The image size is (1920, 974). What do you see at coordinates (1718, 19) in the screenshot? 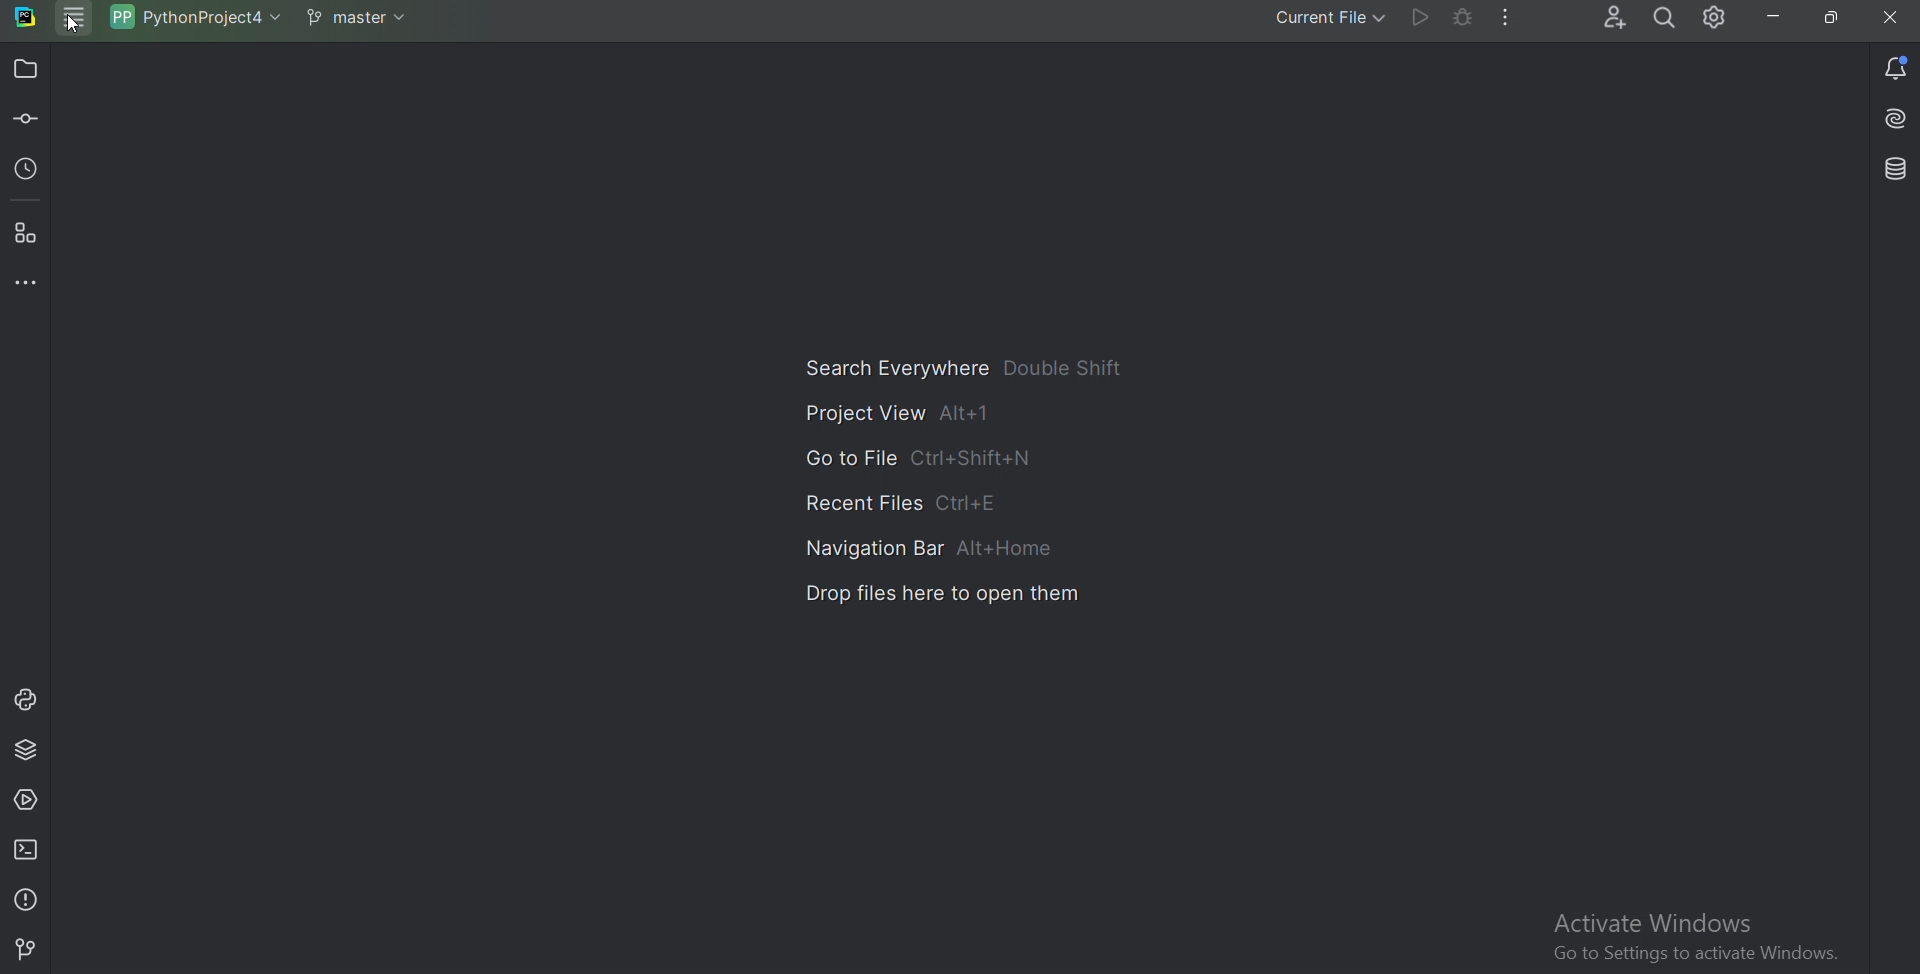
I see `Settings` at bounding box center [1718, 19].